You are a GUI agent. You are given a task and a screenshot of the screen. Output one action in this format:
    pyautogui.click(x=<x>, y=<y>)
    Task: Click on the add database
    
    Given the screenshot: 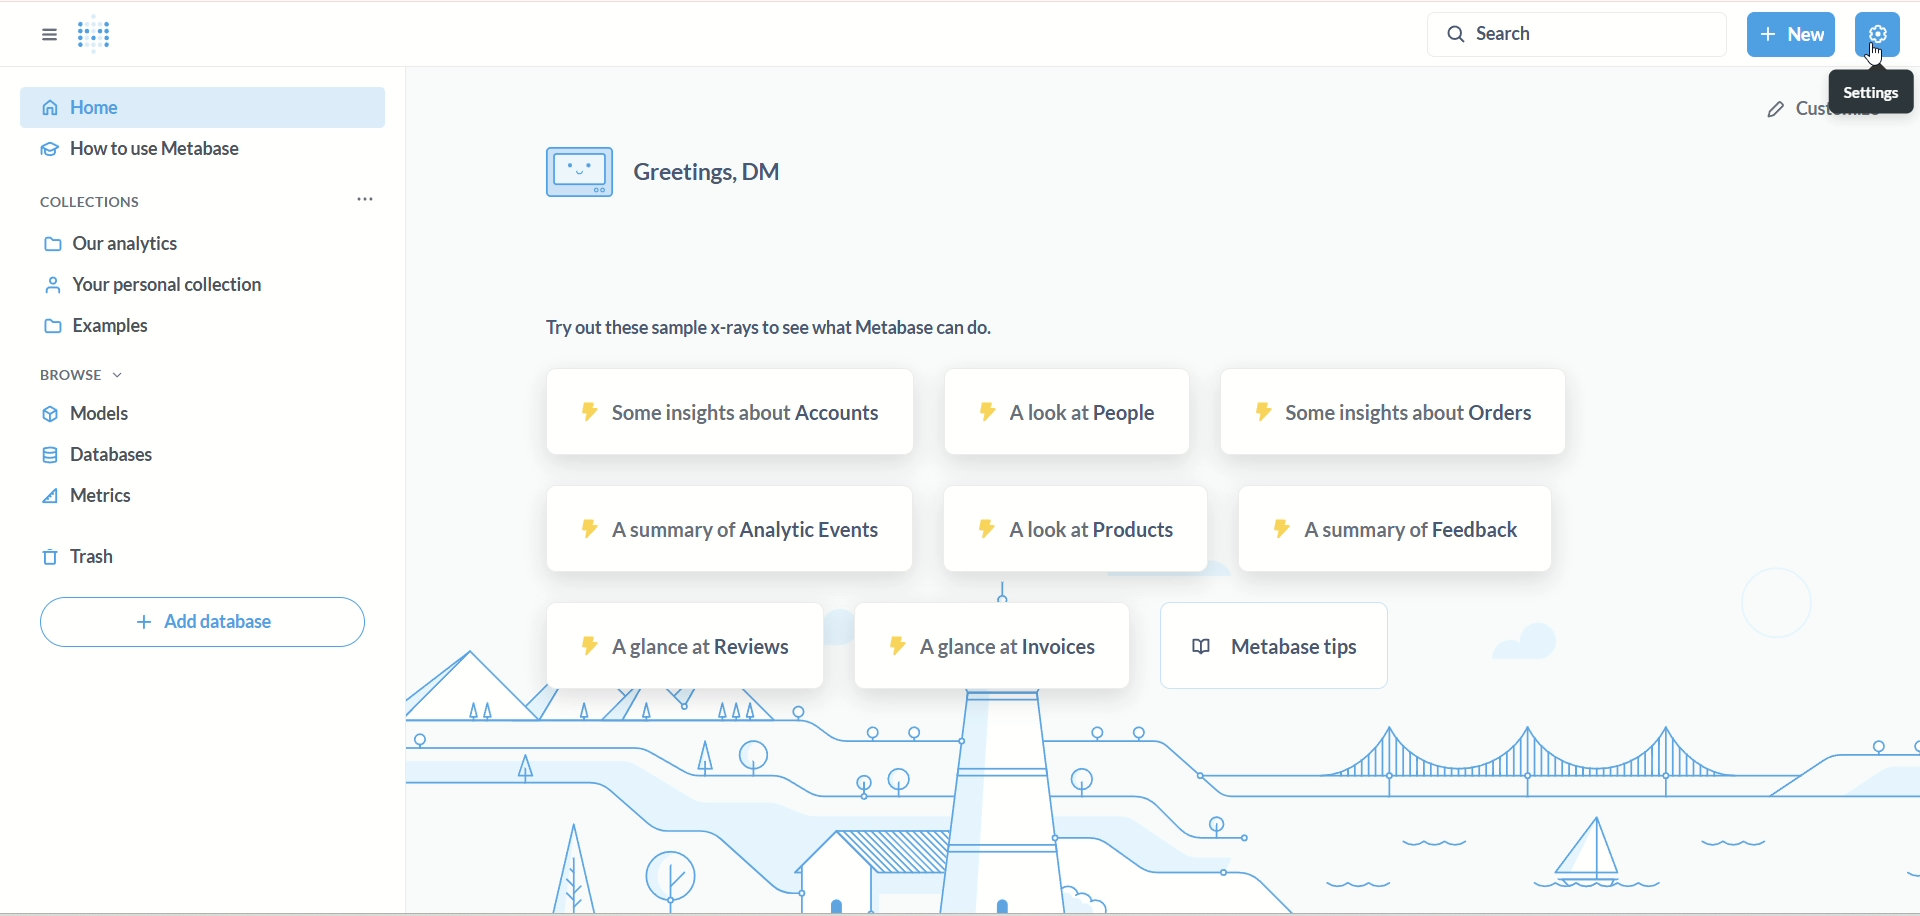 What is the action you would take?
    pyautogui.click(x=209, y=621)
    